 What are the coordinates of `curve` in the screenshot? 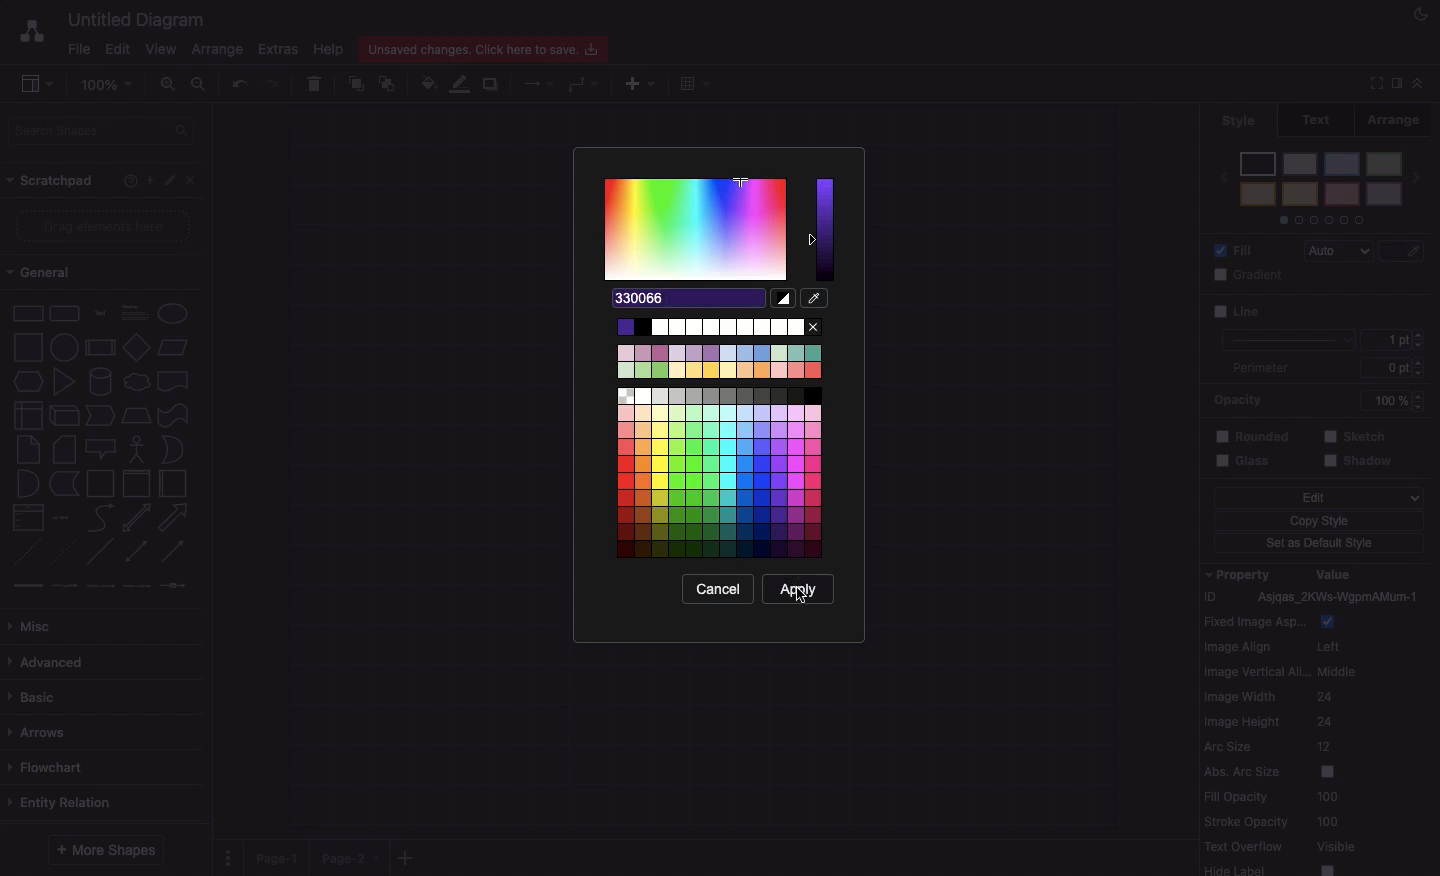 It's located at (100, 517).